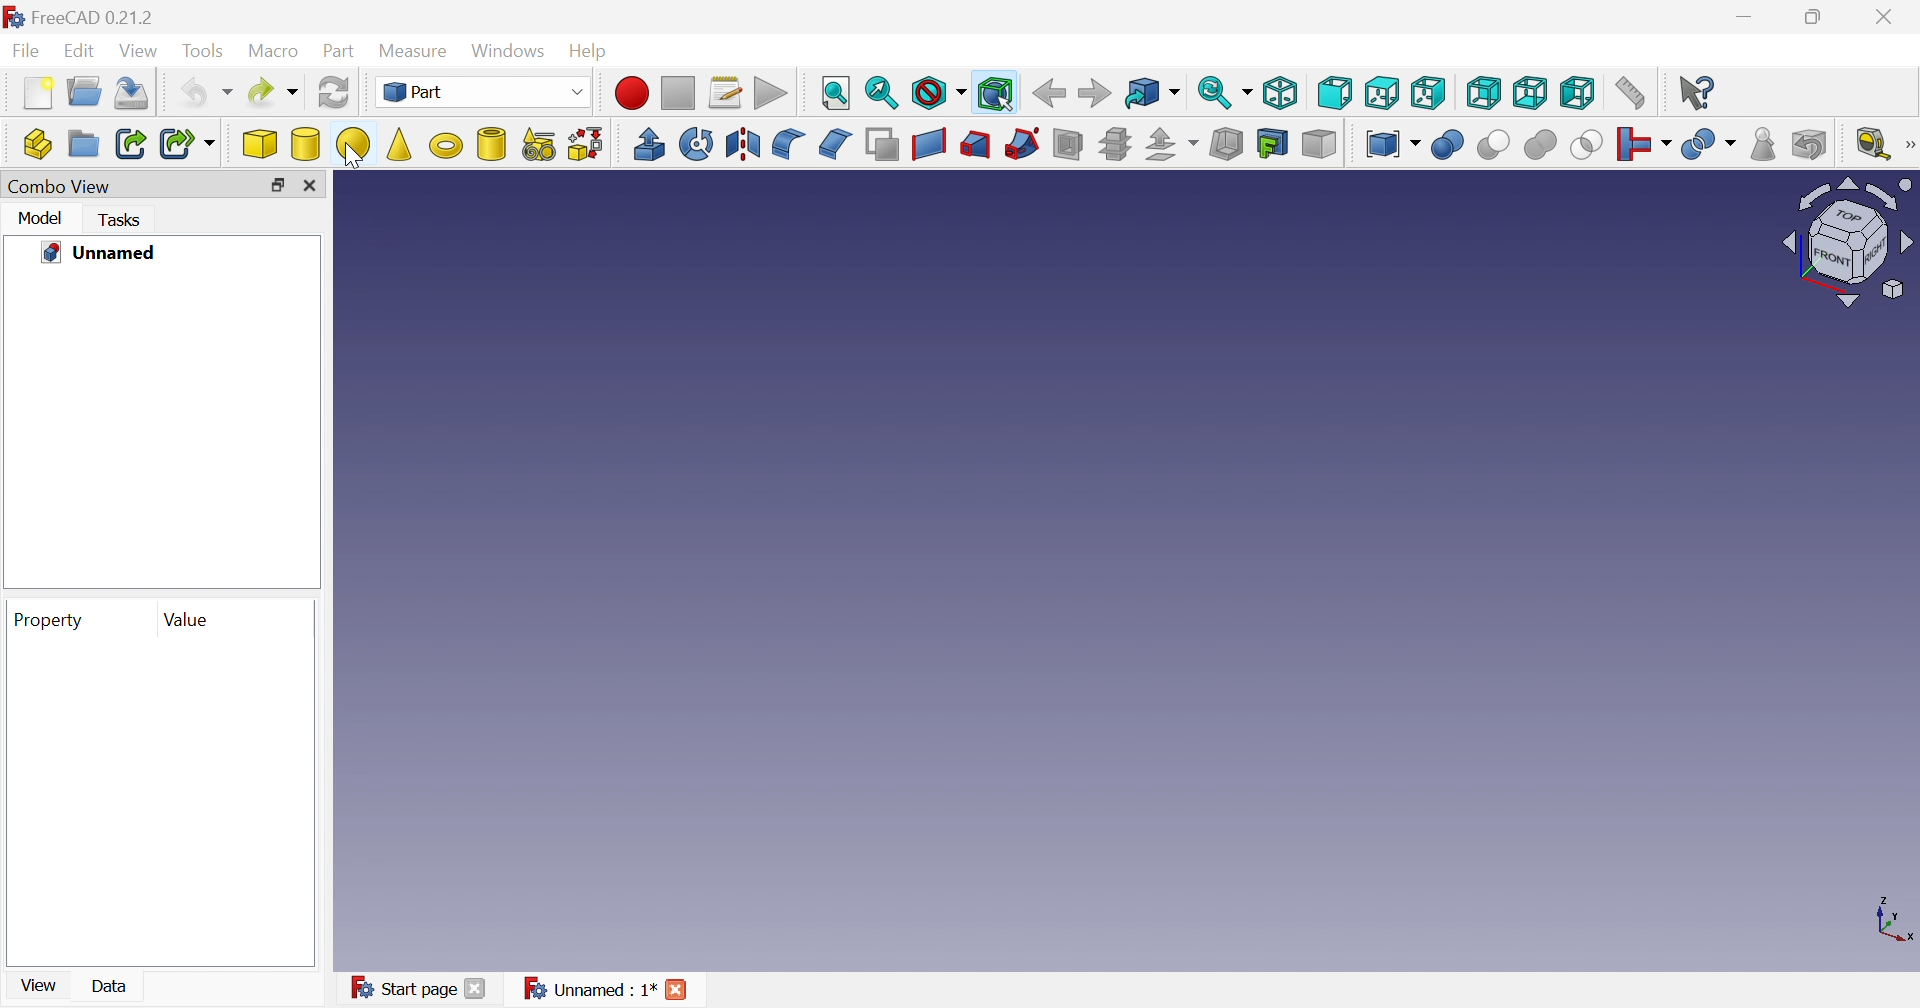  Describe the element at coordinates (1763, 145) in the screenshot. I see `Check geometry` at that location.